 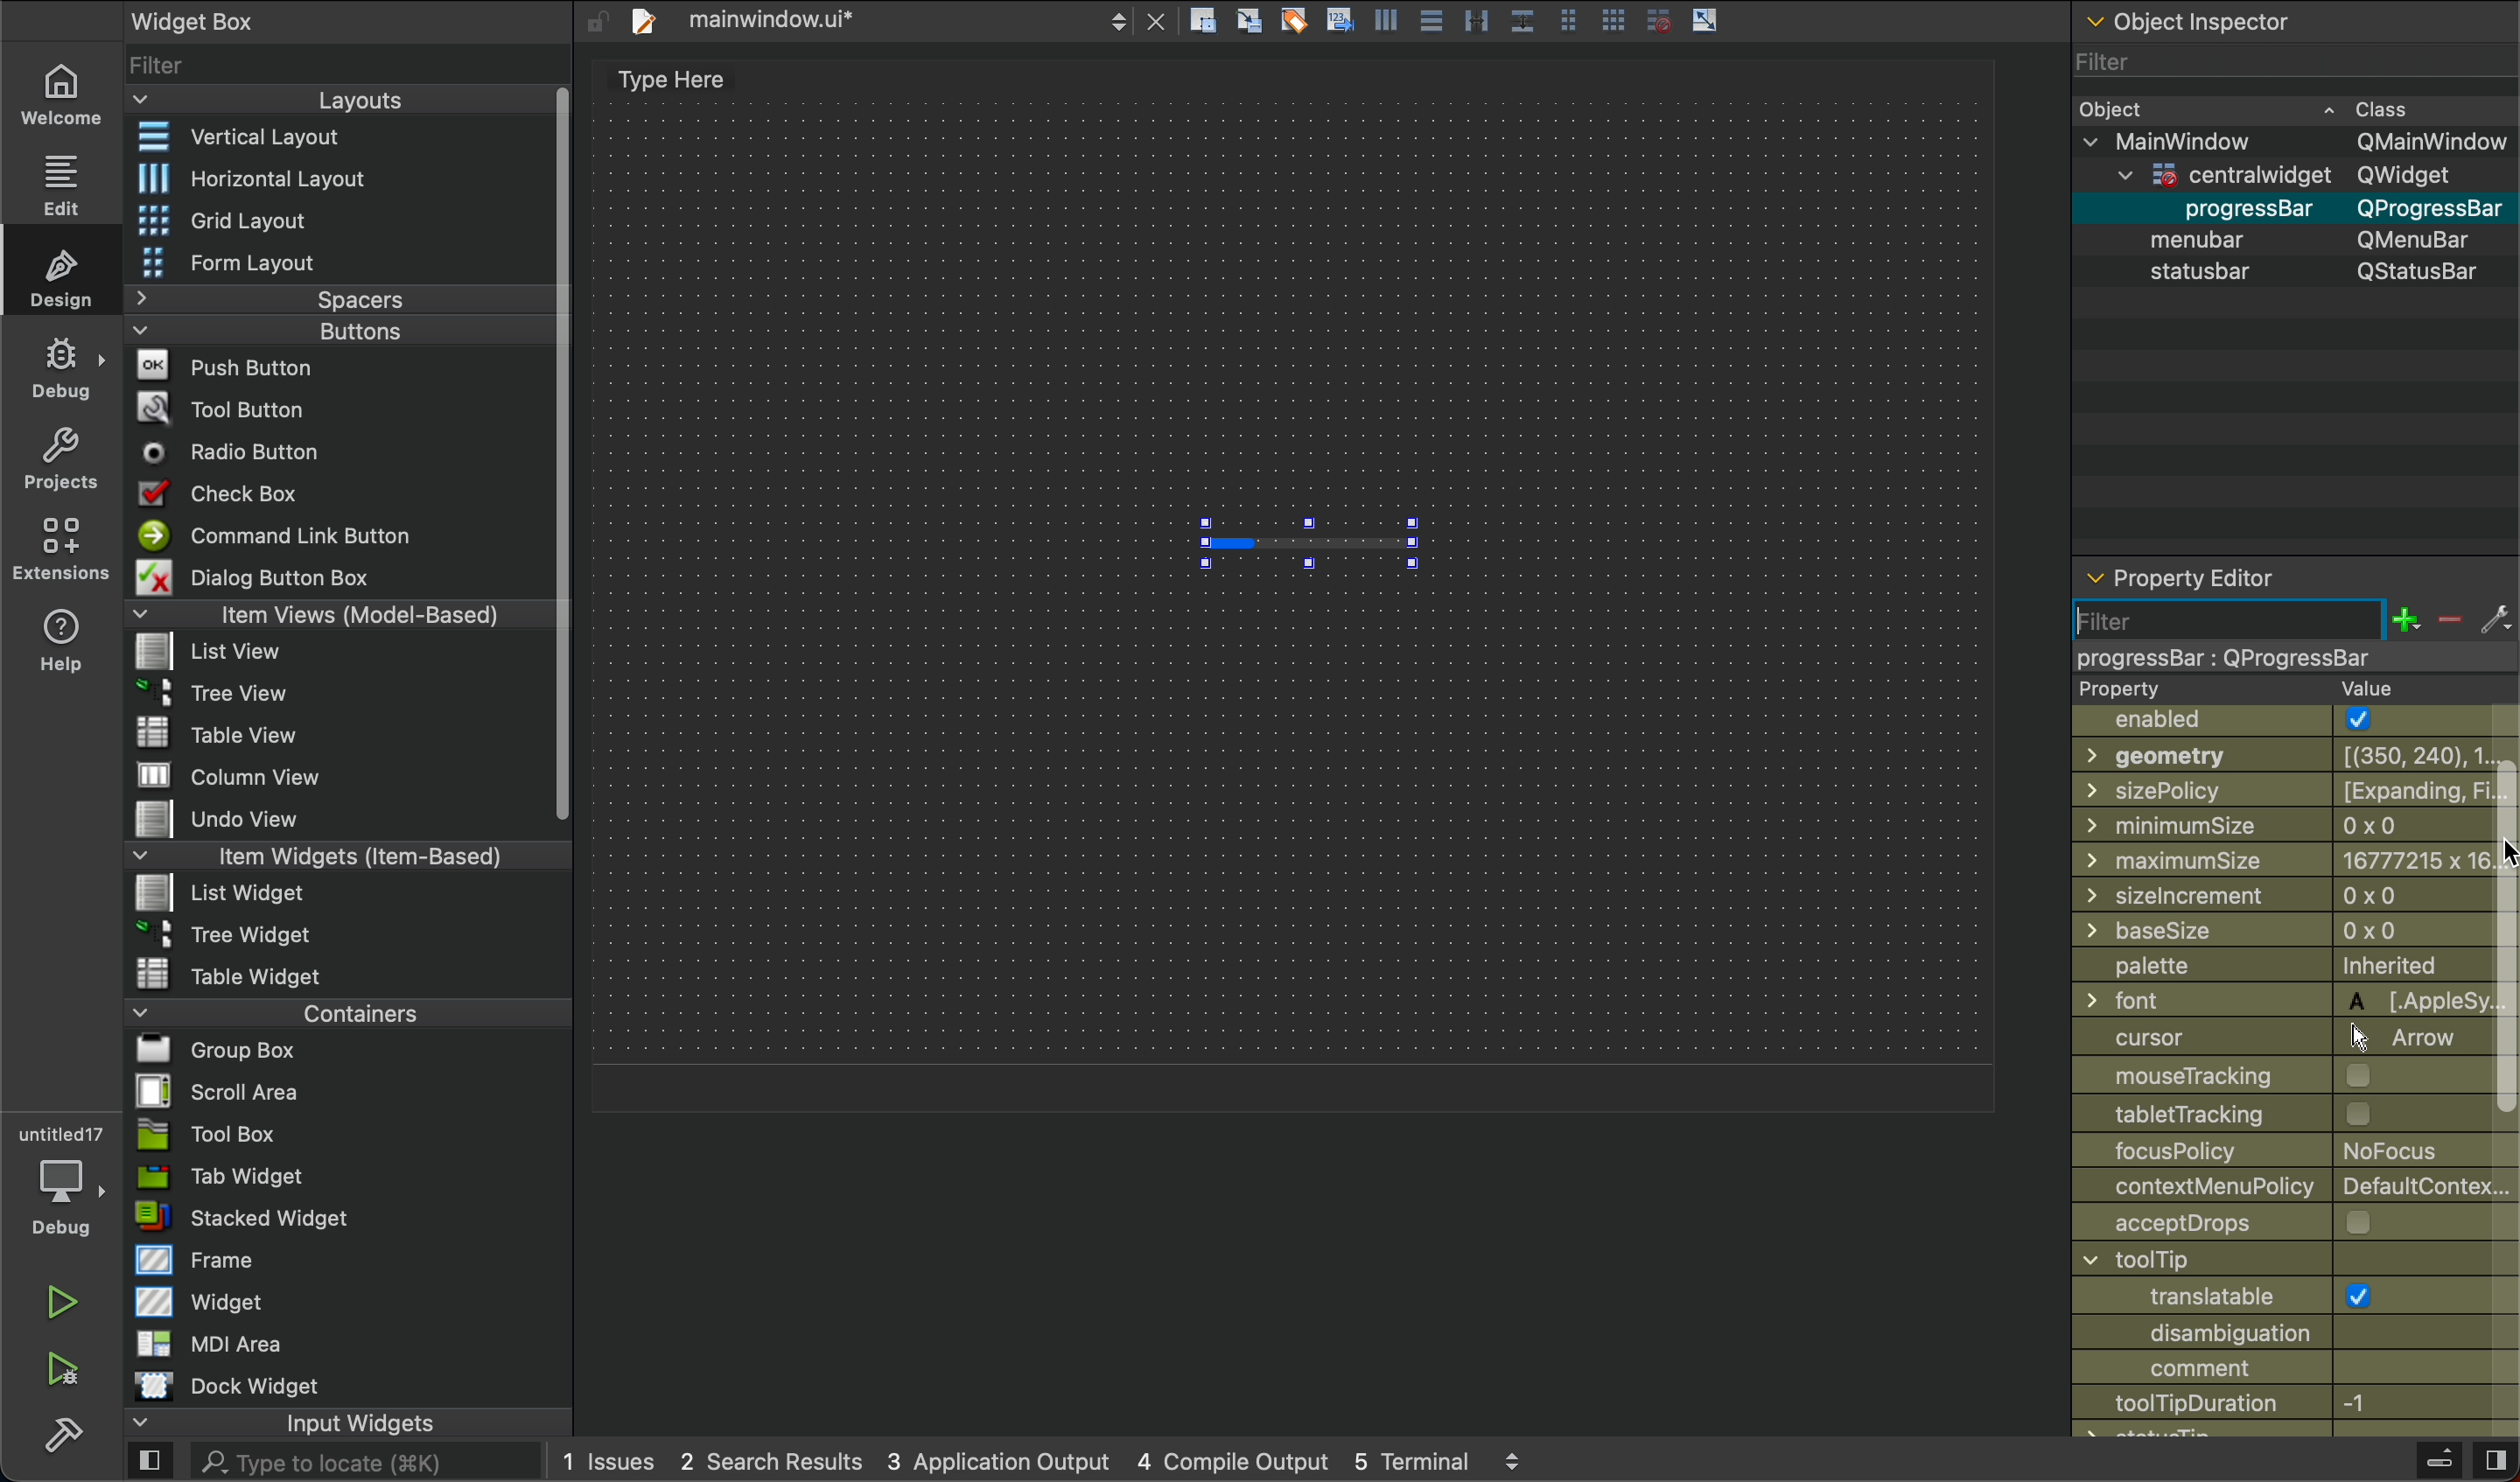 What do you see at coordinates (2437, 1463) in the screenshot?
I see `Build` at bounding box center [2437, 1463].